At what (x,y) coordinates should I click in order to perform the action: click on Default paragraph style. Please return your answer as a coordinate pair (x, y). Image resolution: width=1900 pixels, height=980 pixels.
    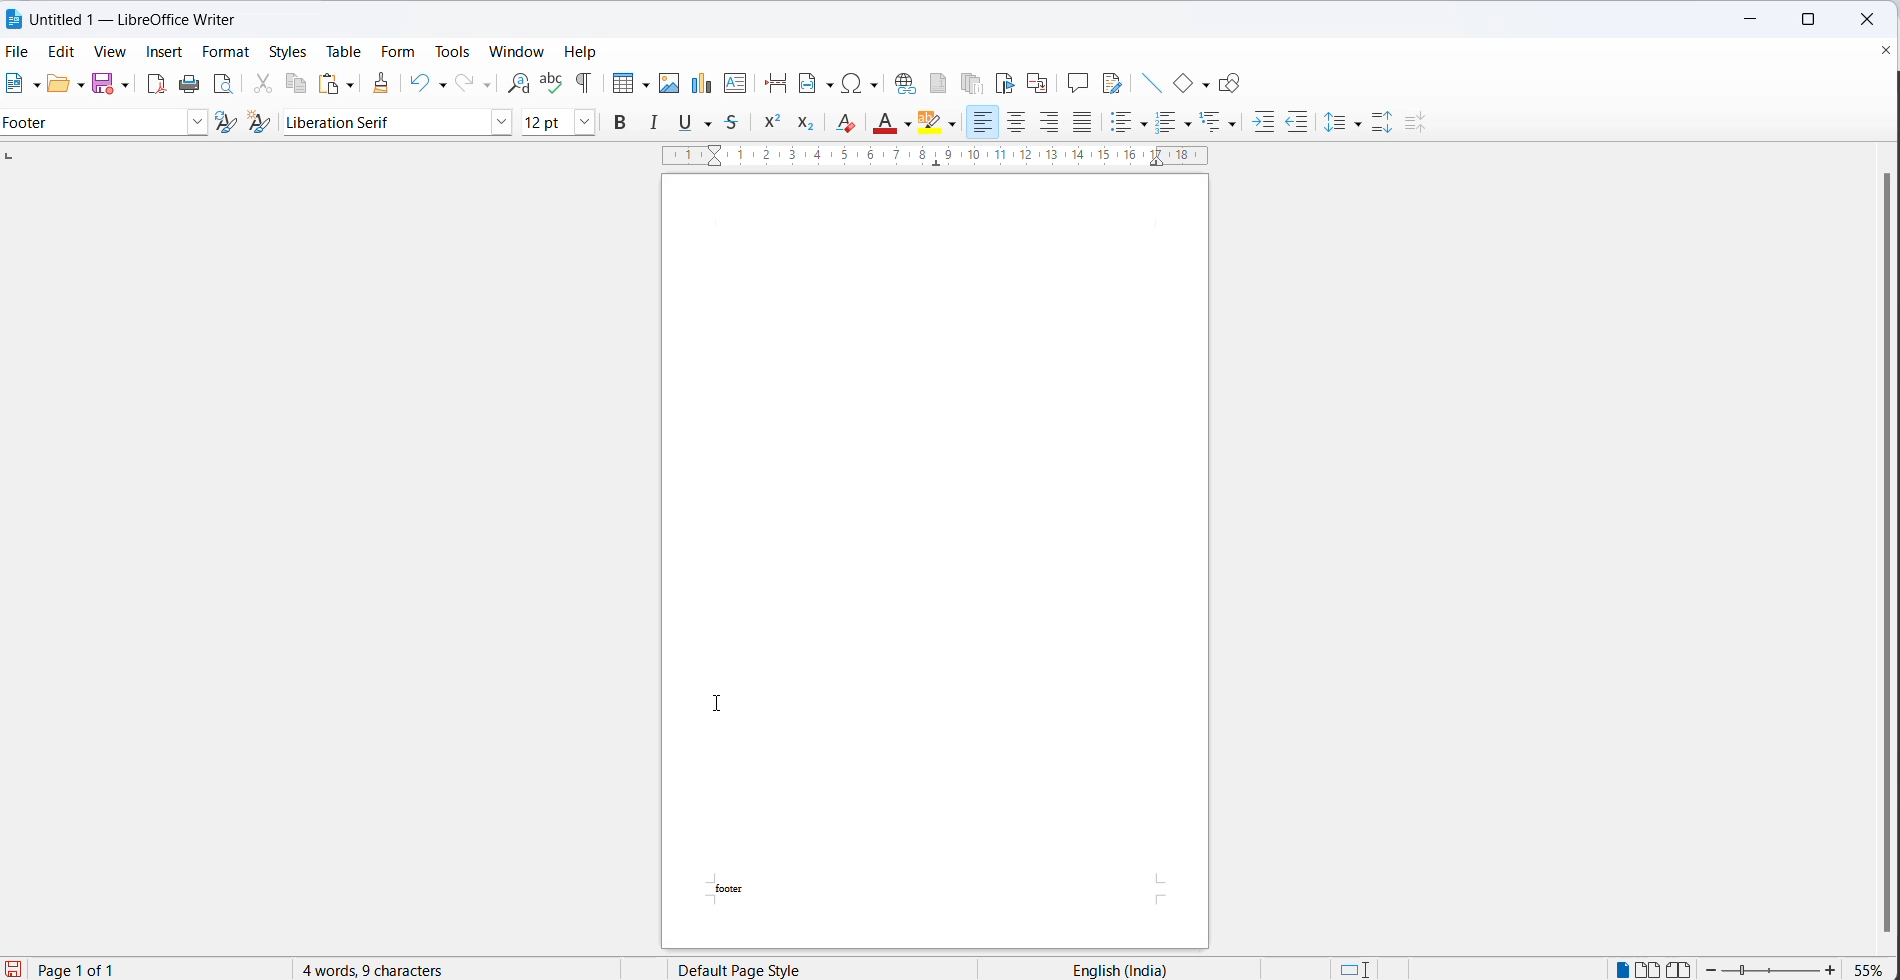
    Looking at the image, I should click on (93, 122).